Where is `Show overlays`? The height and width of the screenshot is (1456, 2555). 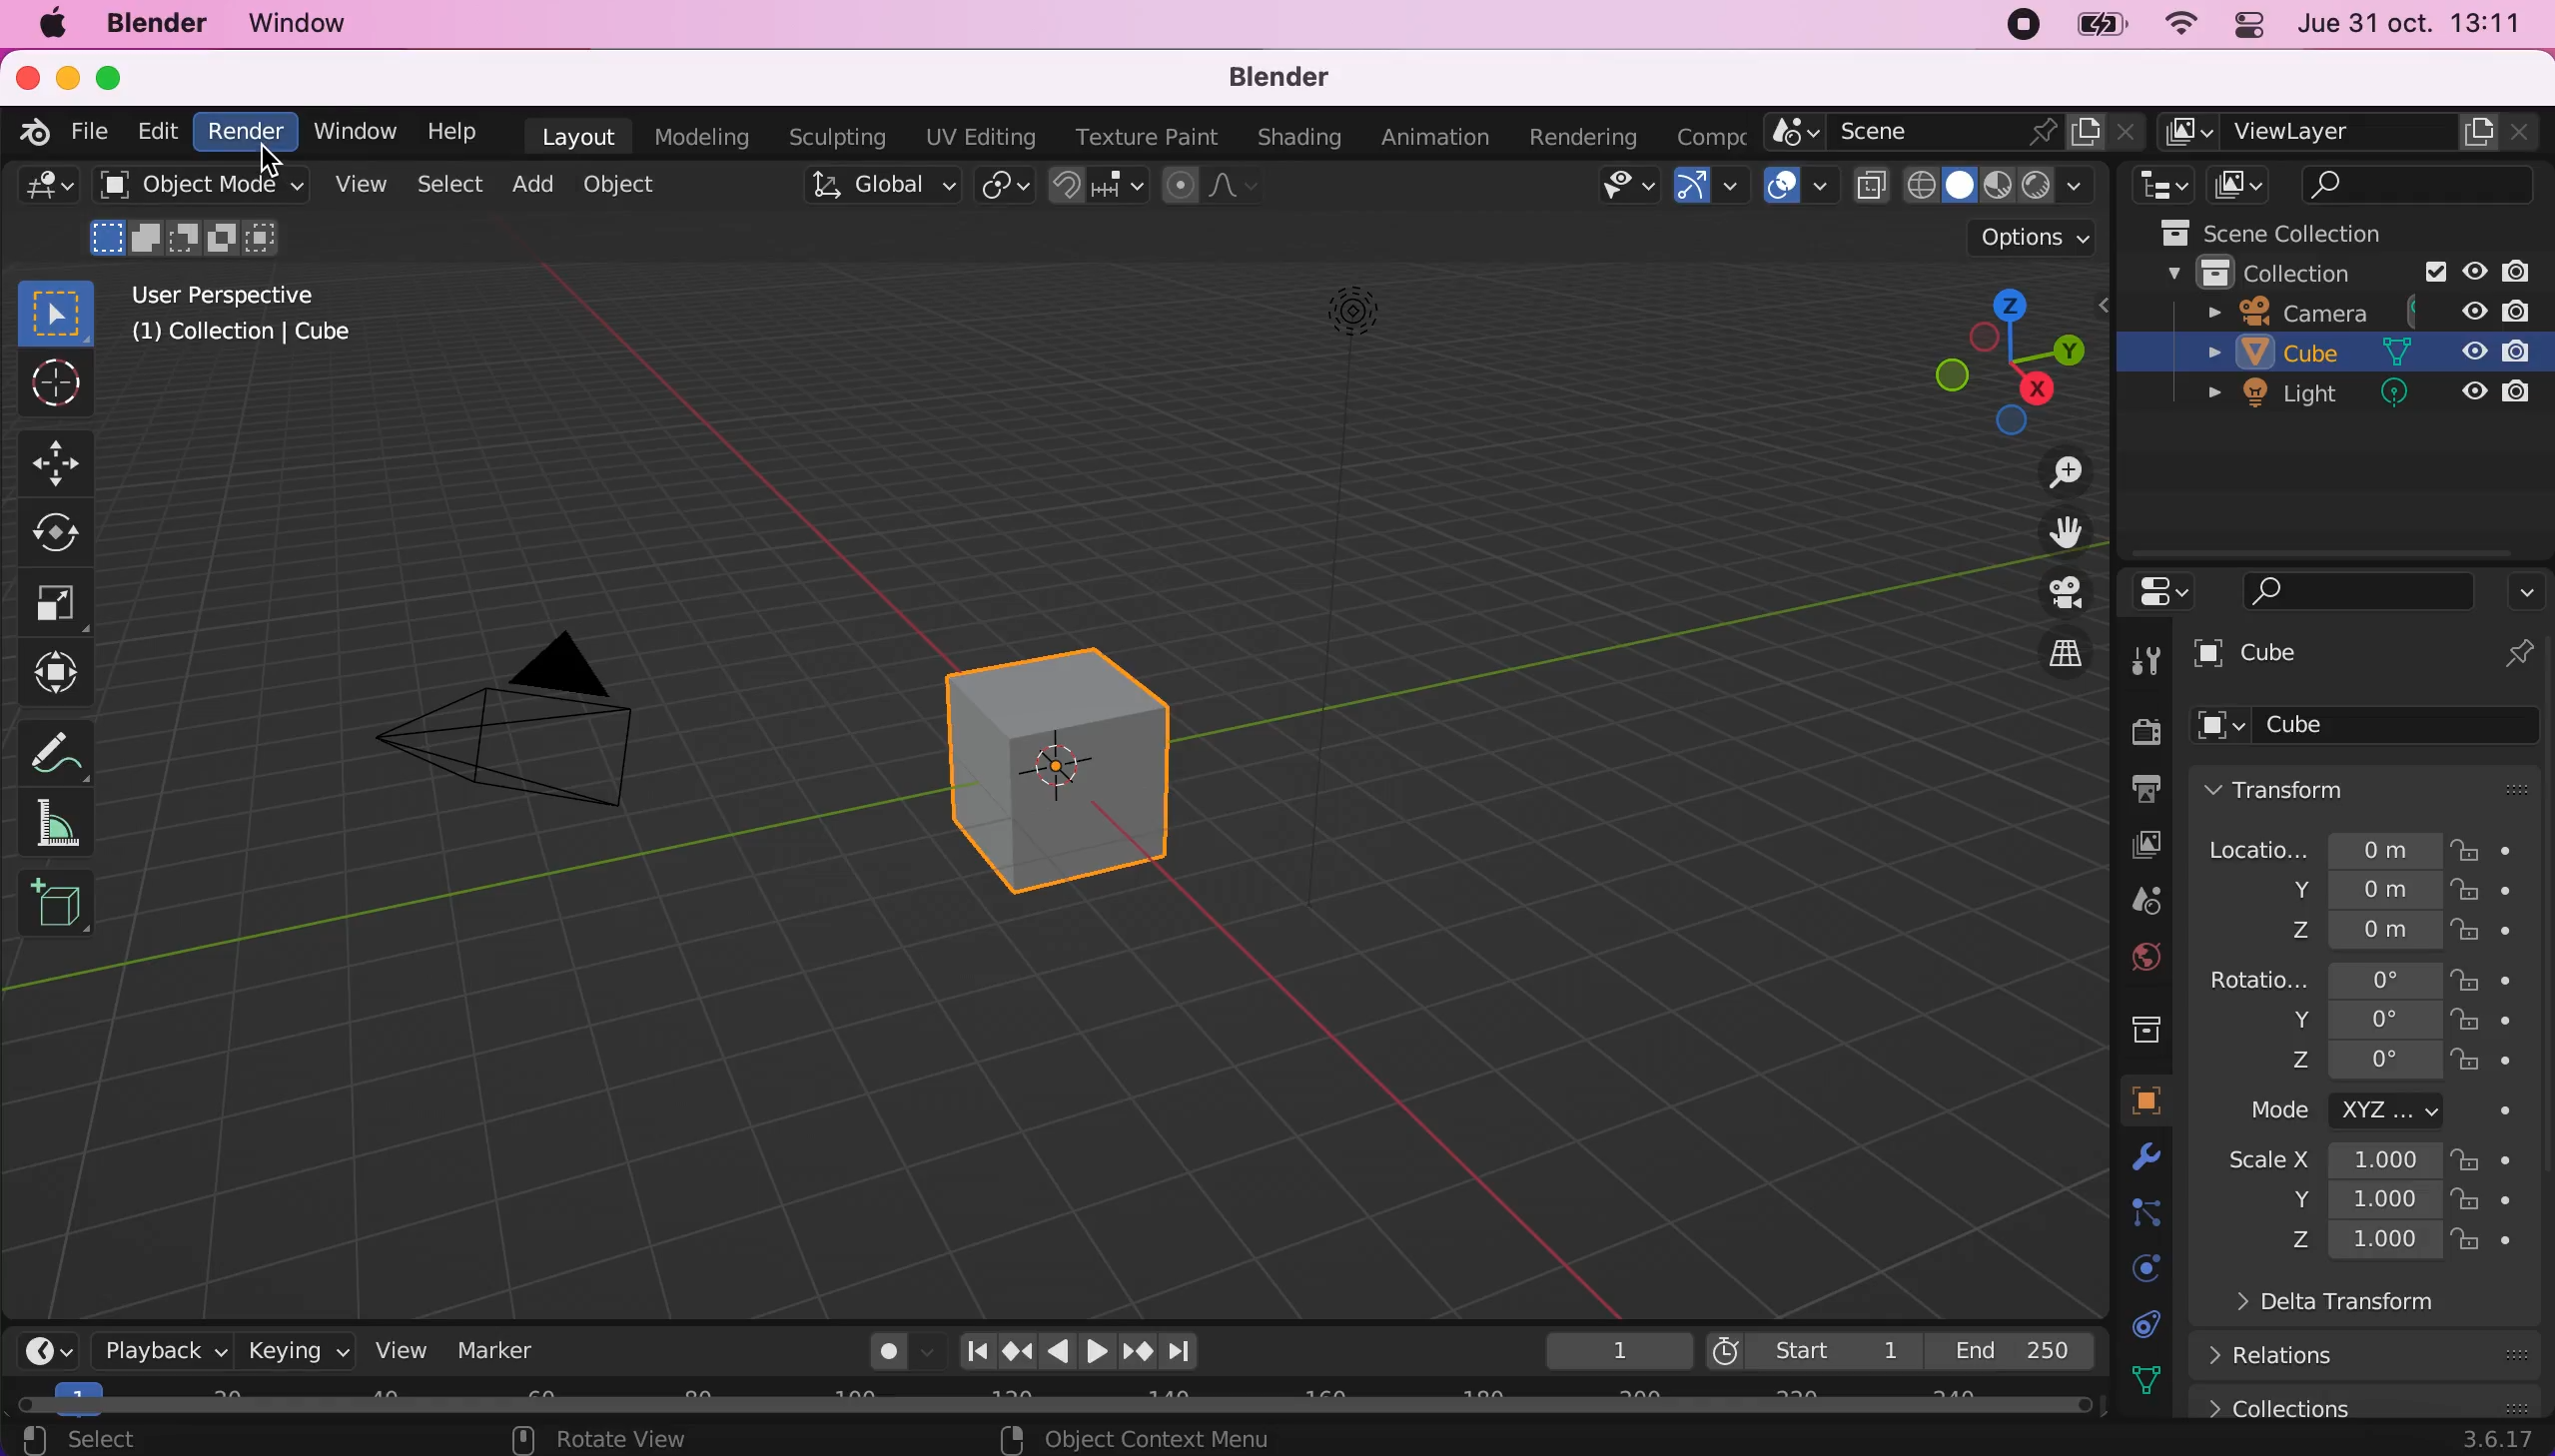 Show overlays is located at coordinates (1801, 189).